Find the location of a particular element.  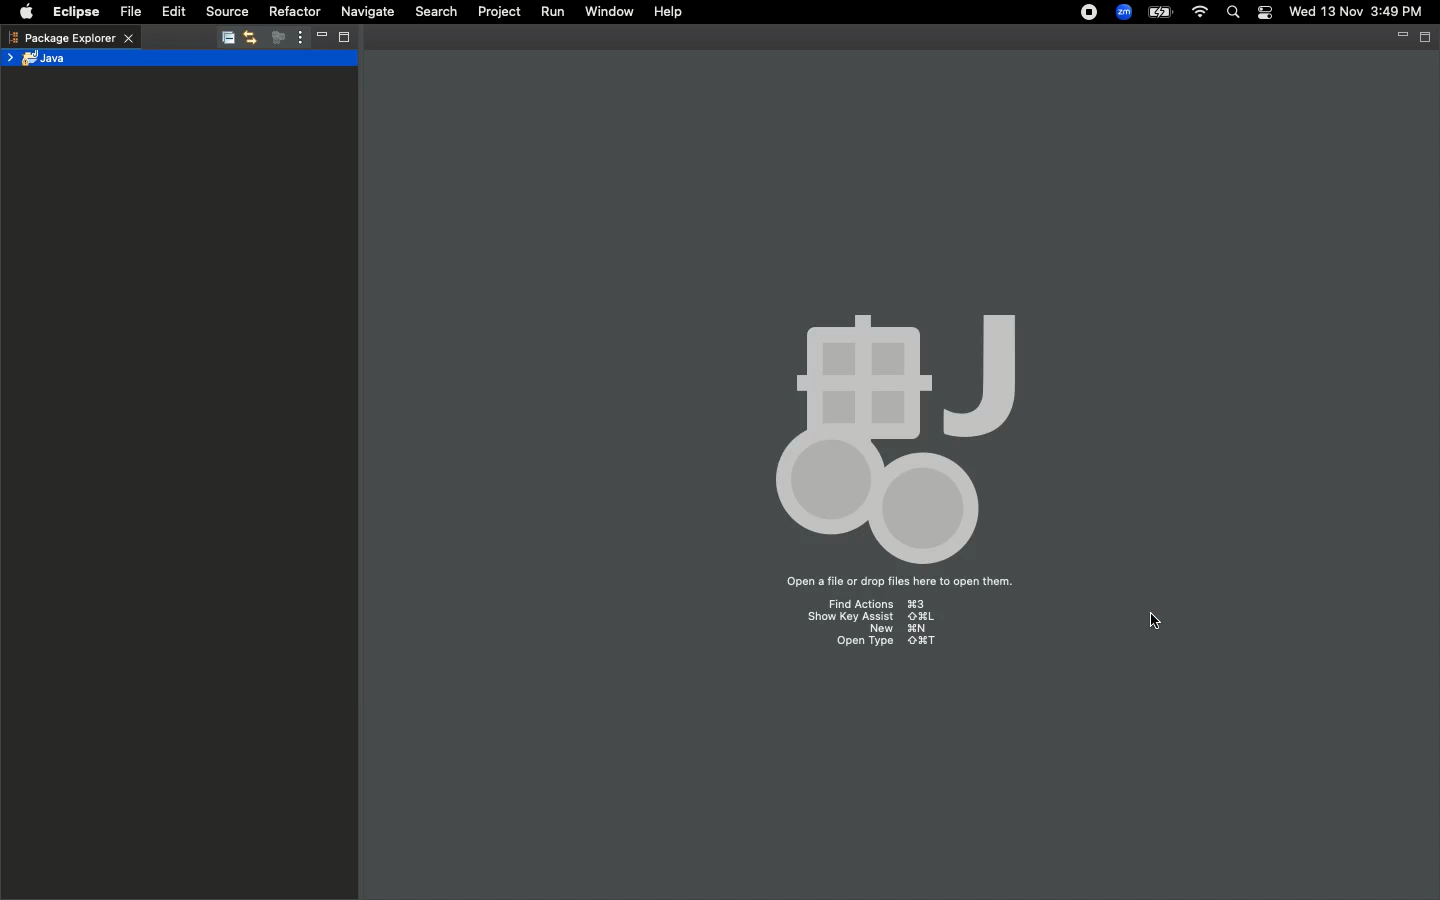

Search is located at coordinates (435, 13).